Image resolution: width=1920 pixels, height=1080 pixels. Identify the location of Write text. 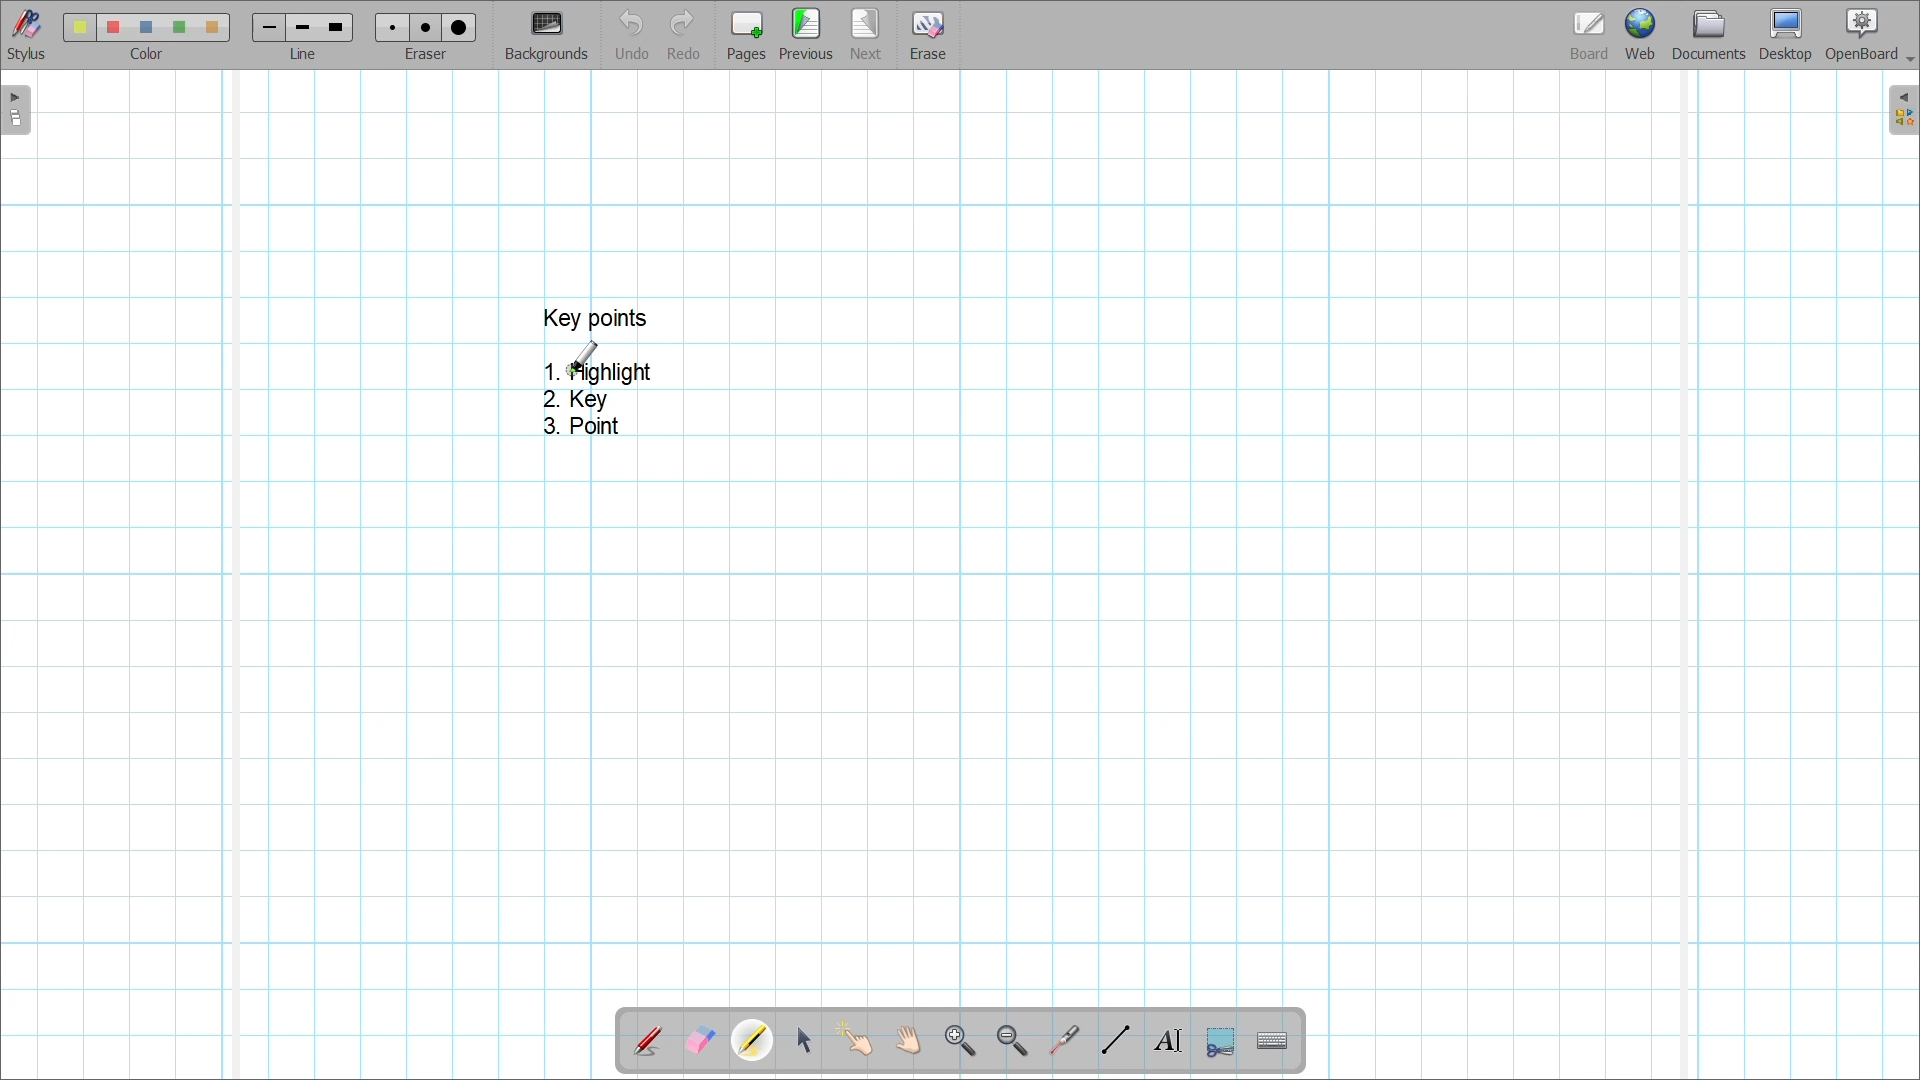
(1167, 1041).